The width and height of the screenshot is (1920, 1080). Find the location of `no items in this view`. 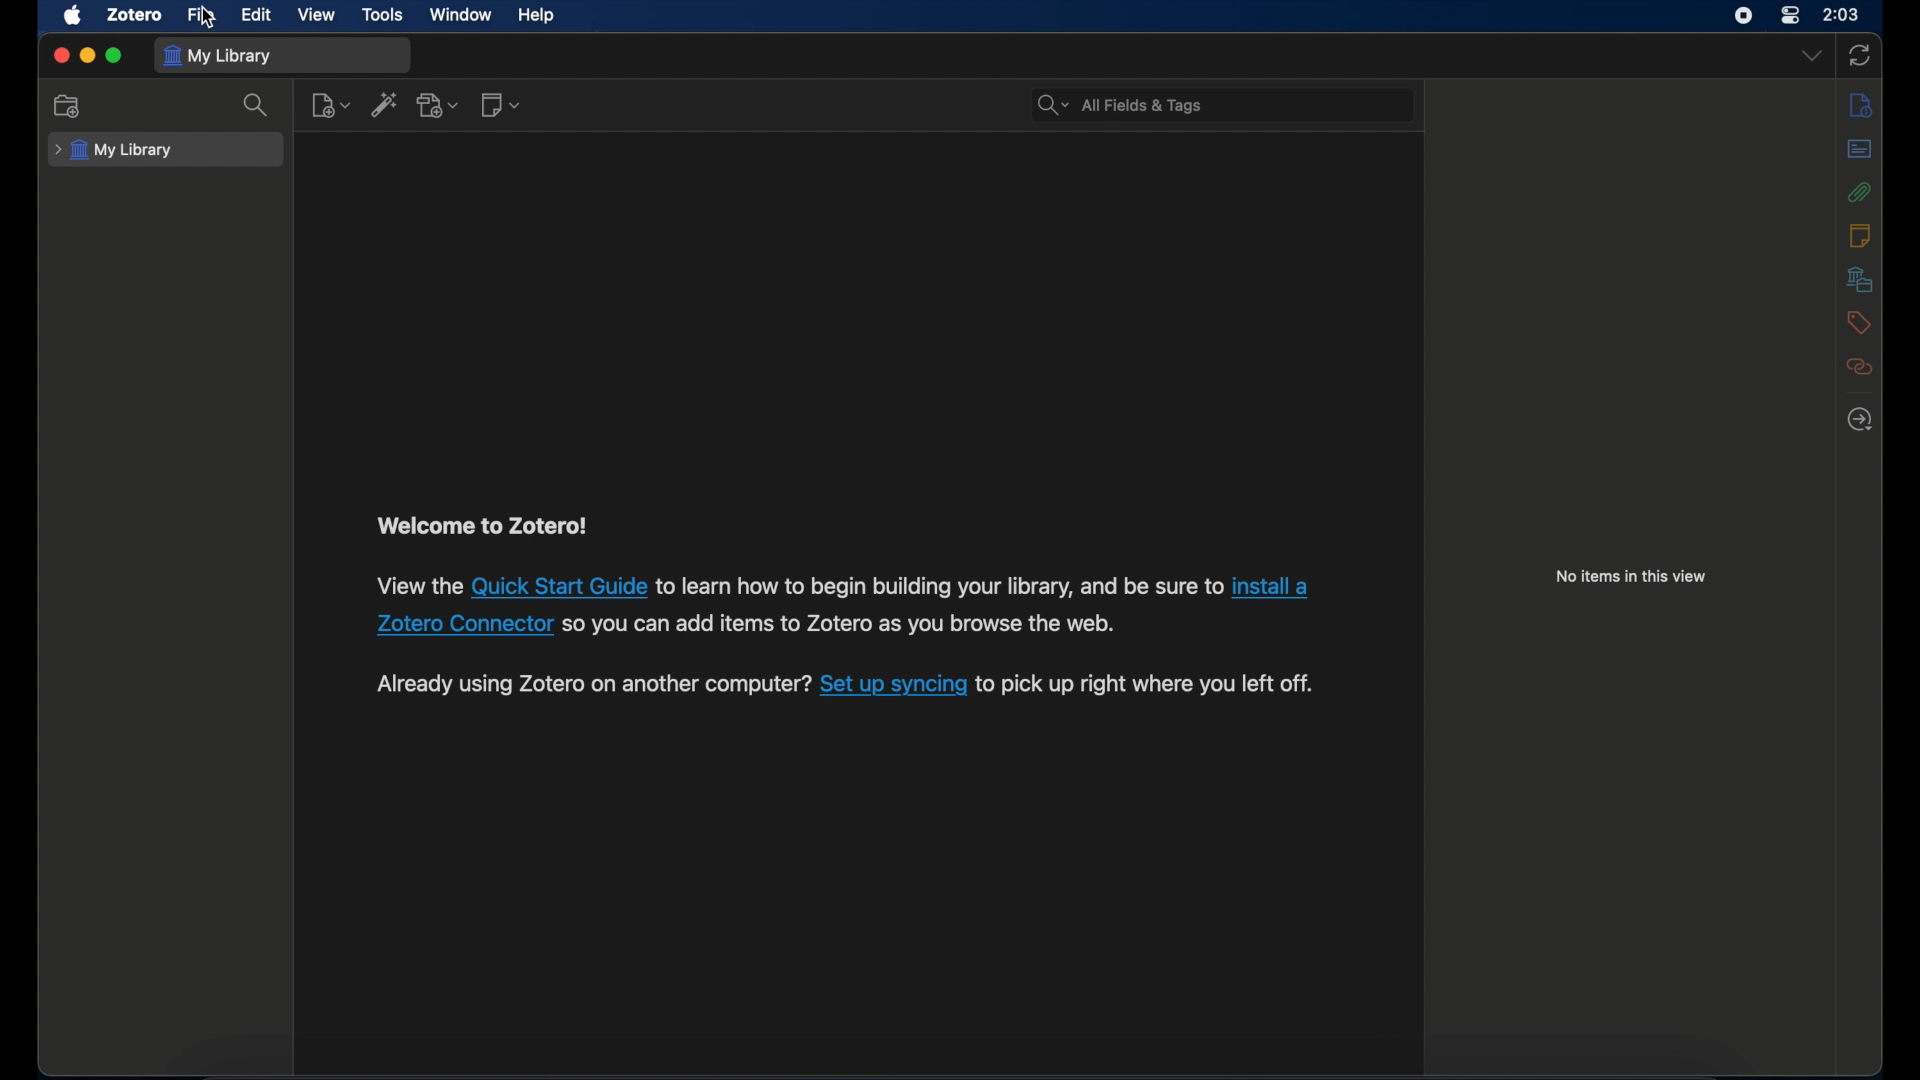

no items in this view is located at coordinates (1633, 576).